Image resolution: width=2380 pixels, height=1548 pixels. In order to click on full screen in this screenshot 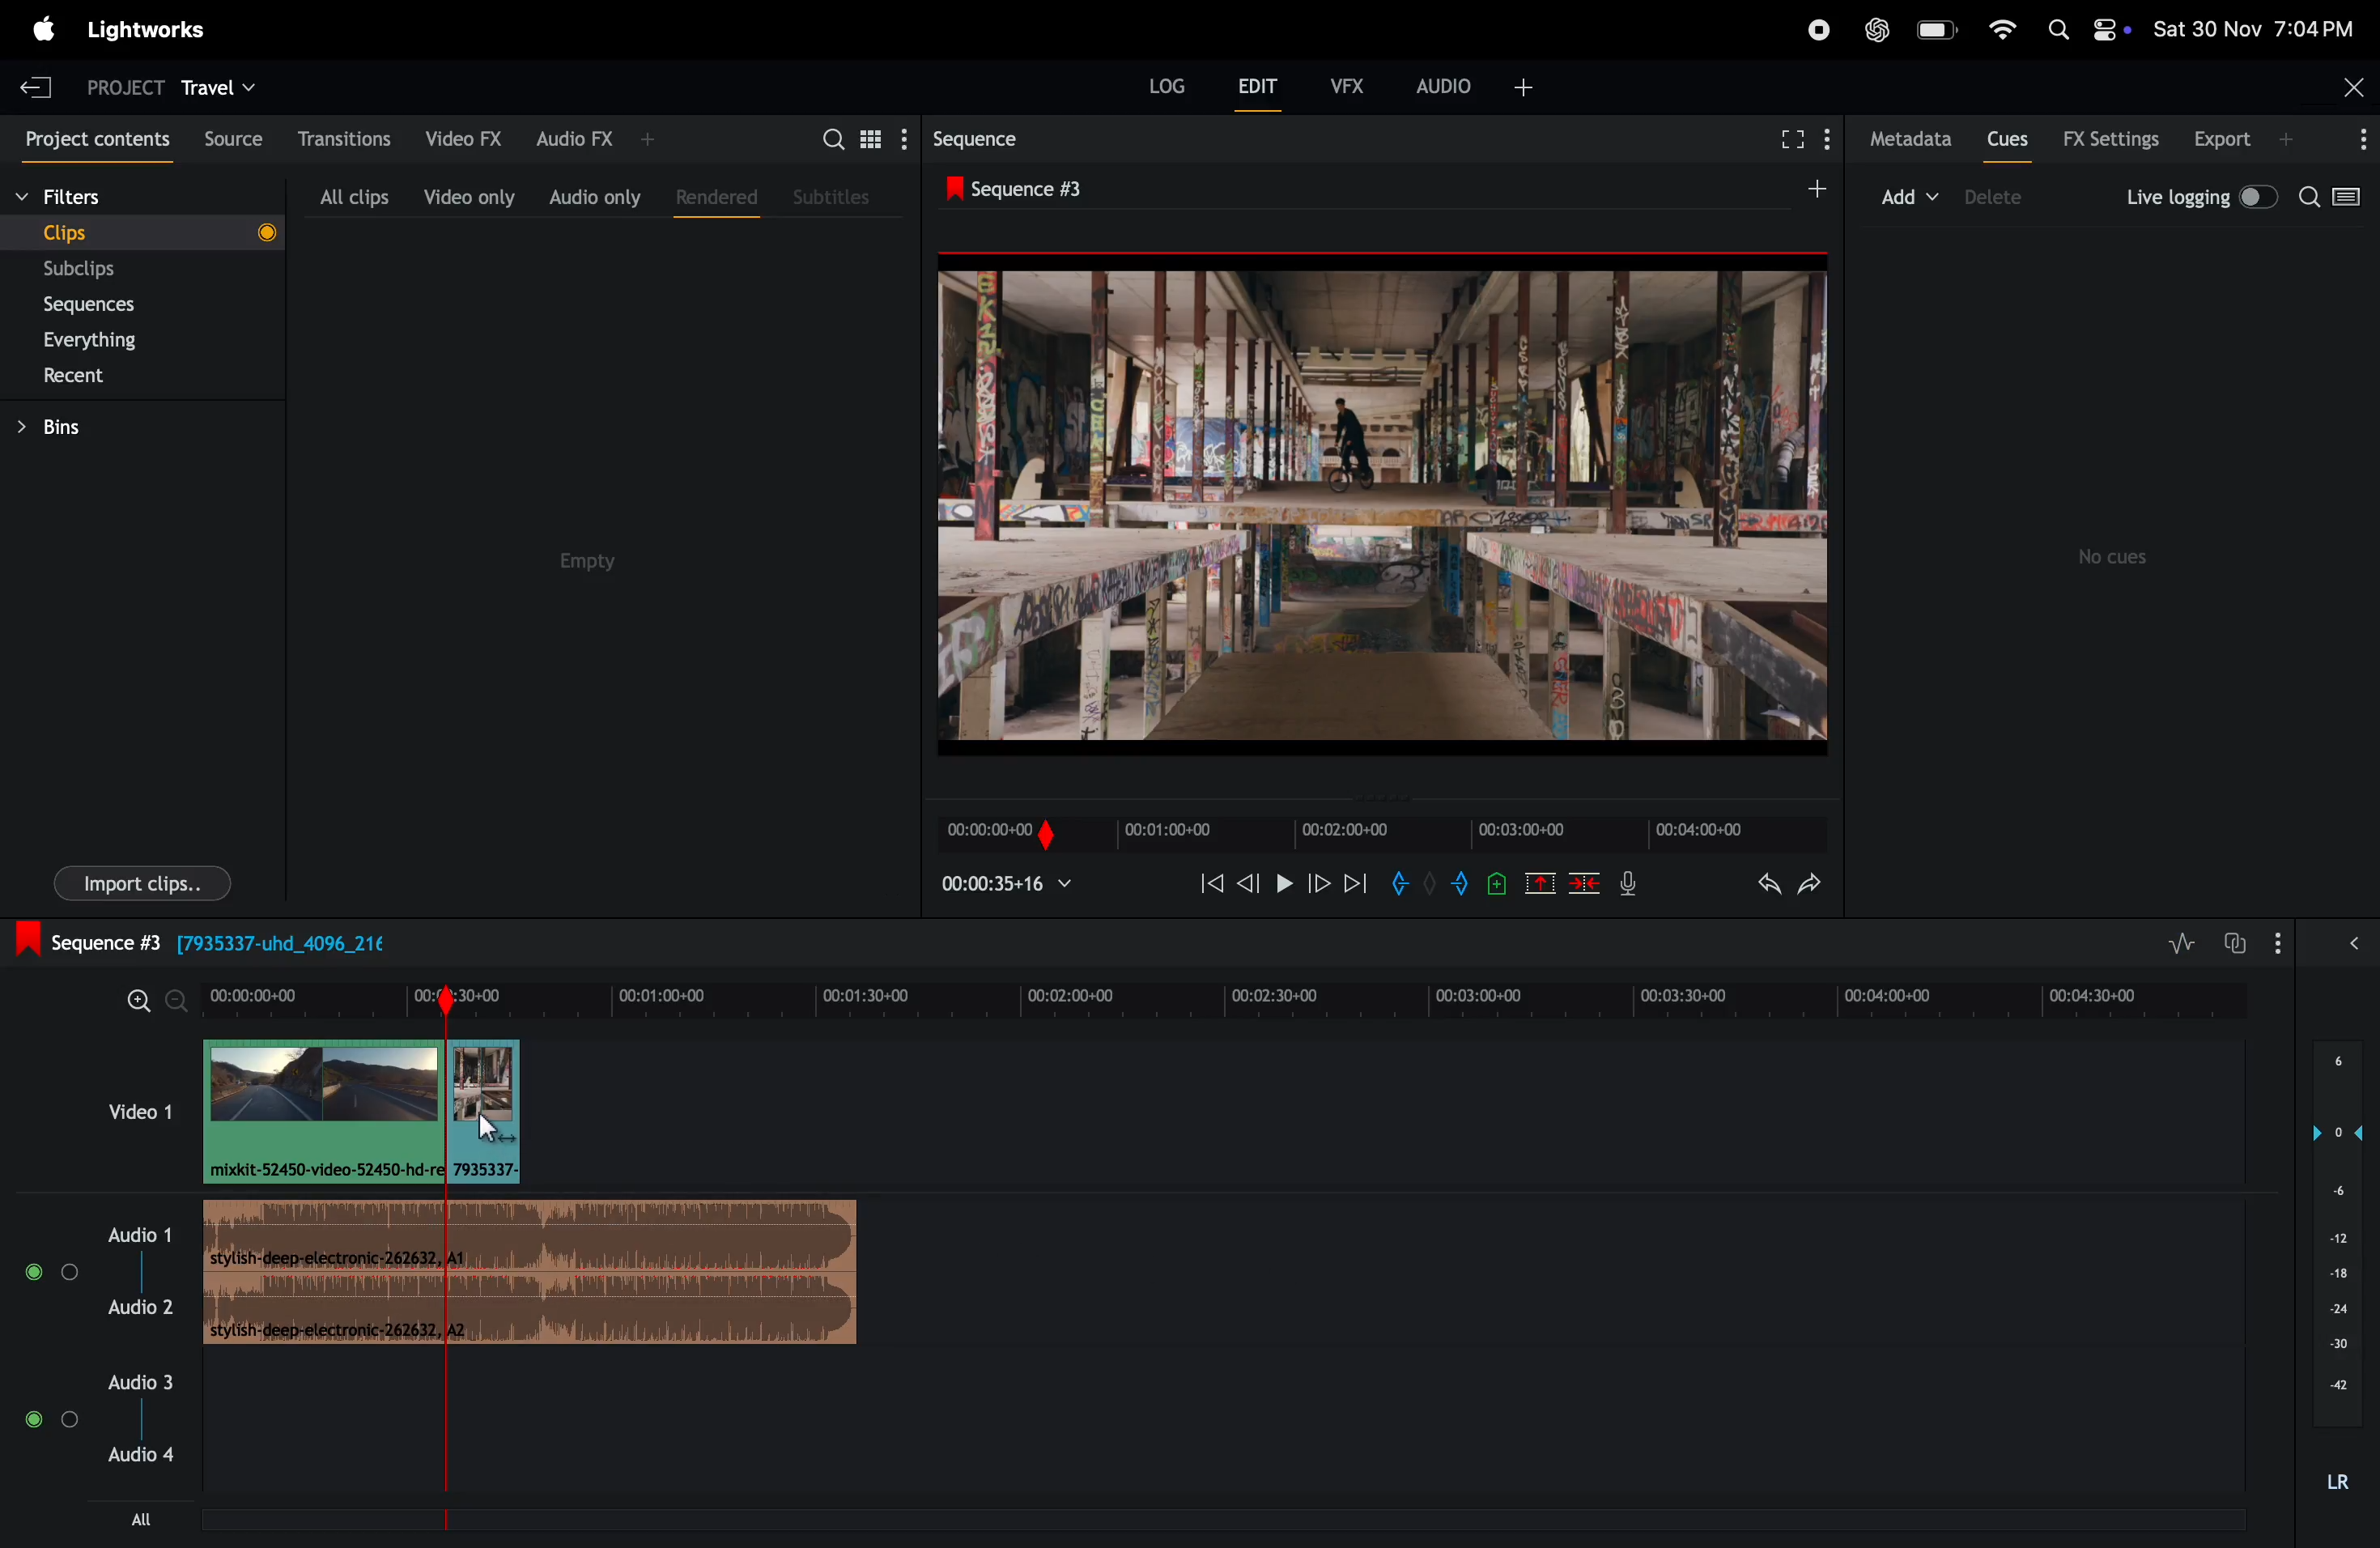, I will do `click(1791, 142)`.